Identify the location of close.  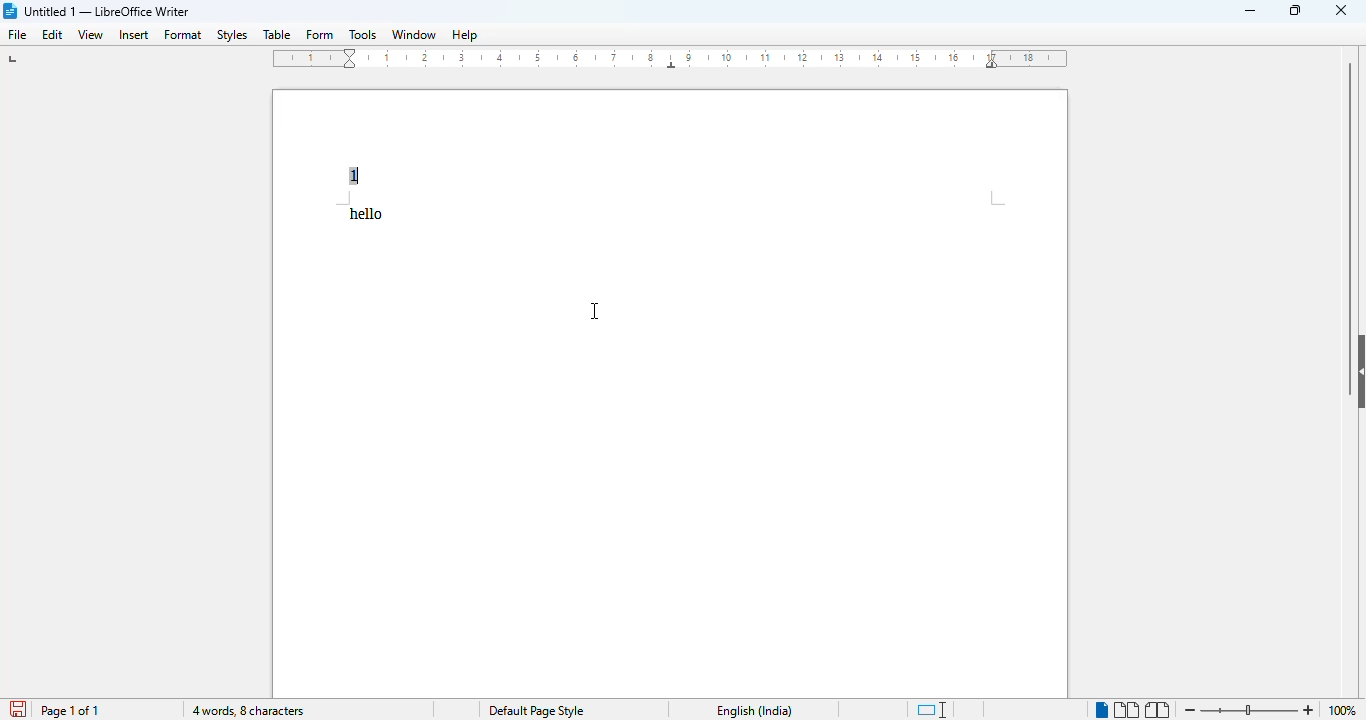
(1340, 11).